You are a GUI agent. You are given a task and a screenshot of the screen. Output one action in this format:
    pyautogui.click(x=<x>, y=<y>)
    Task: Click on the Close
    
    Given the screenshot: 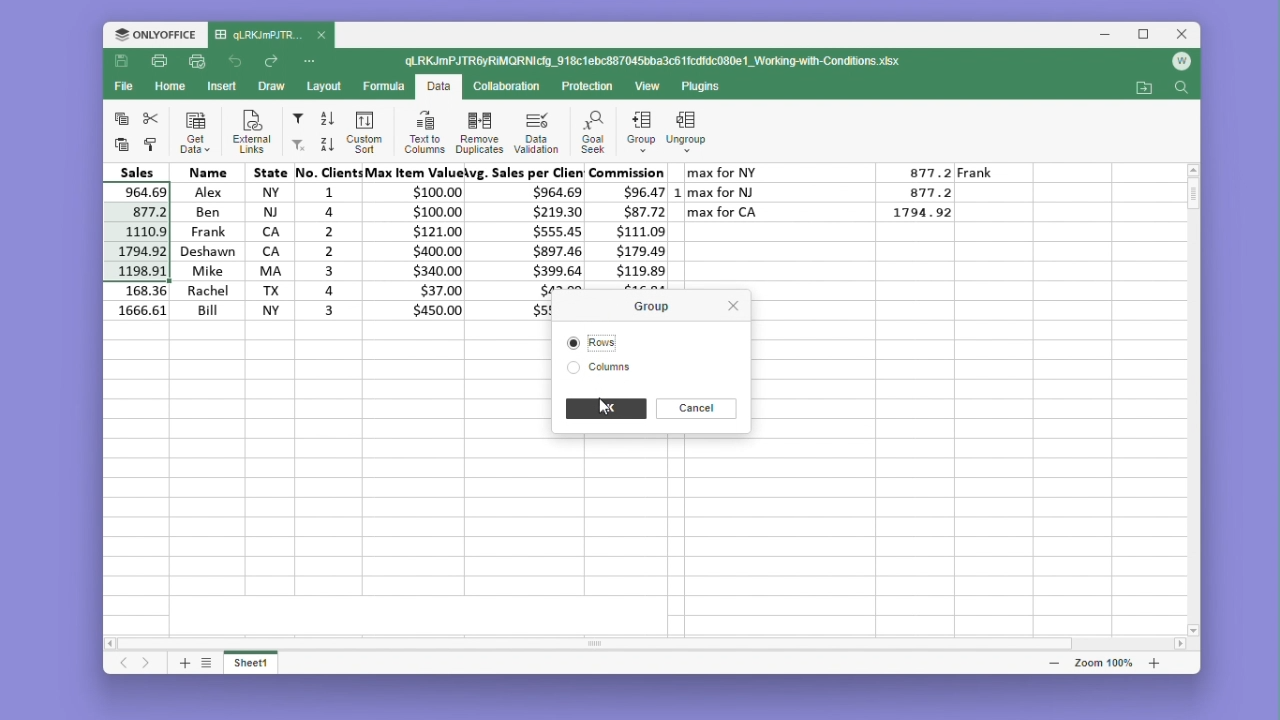 What is the action you would take?
    pyautogui.click(x=1184, y=35)
    